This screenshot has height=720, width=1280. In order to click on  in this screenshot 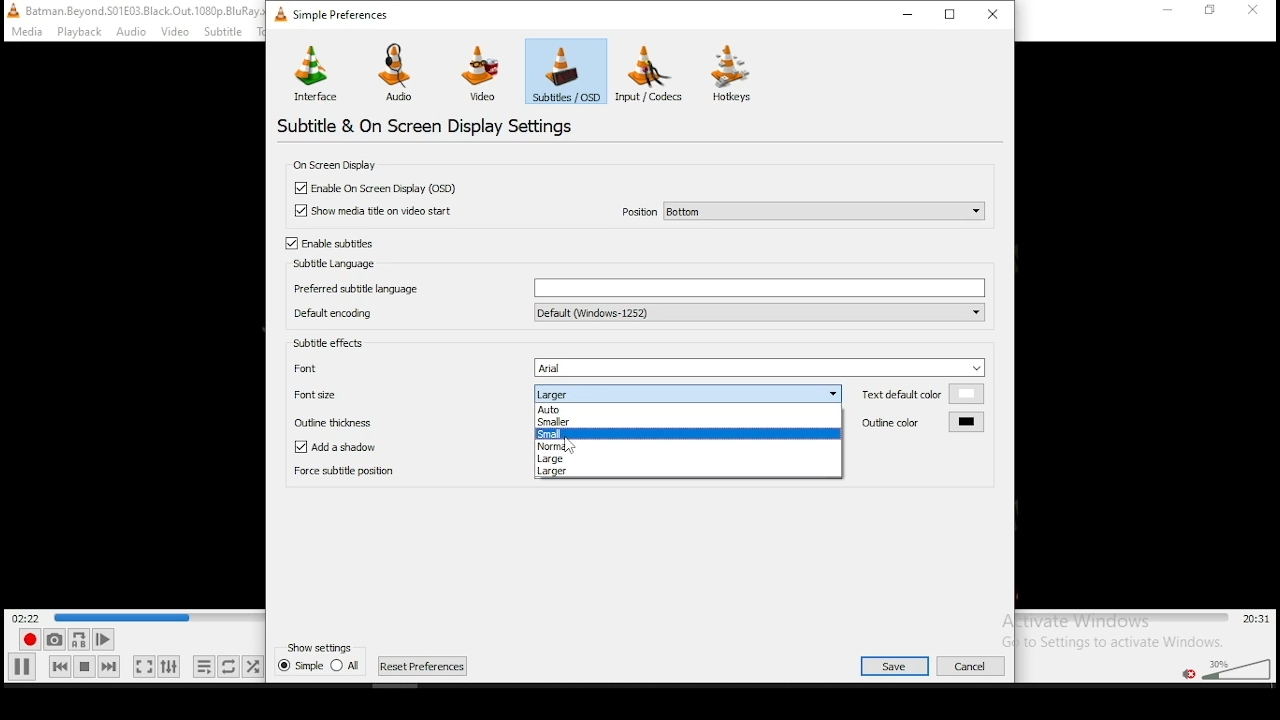, I will do `click(130, 10)`.